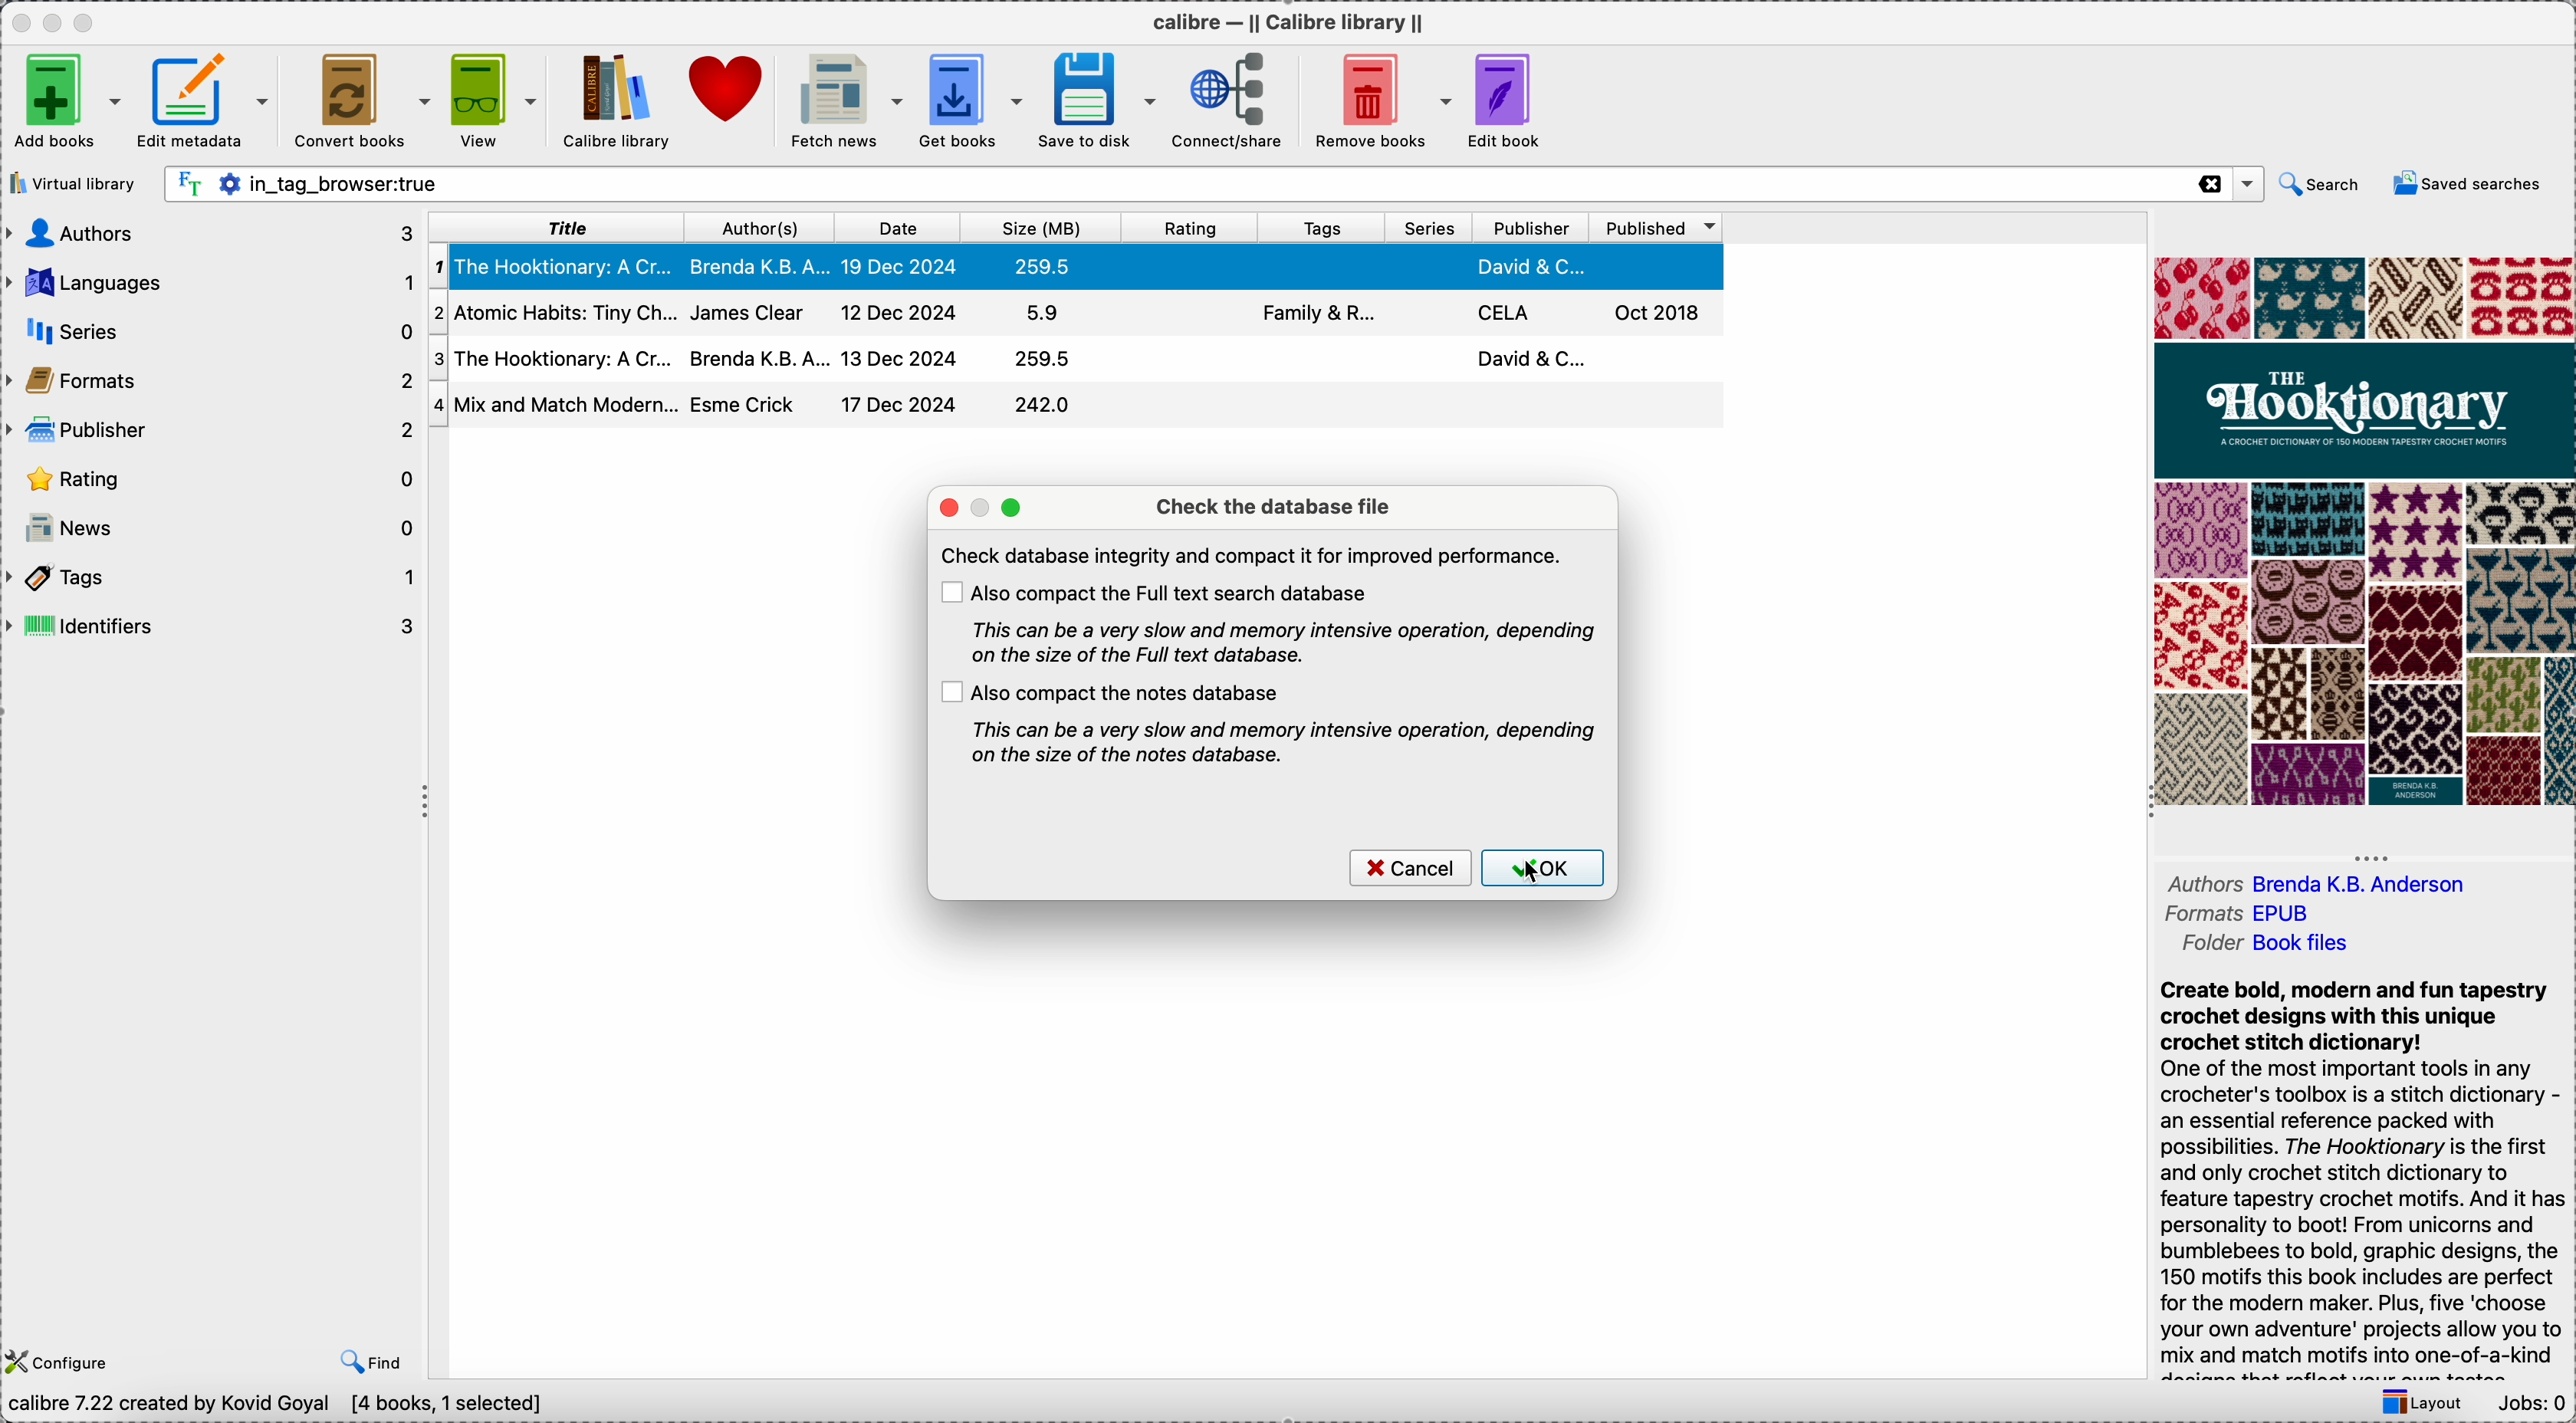 The image size is (2576, 1423). Describe the element at coordinates (53, 19) in the screenshot. I see `minimize app` at that location.